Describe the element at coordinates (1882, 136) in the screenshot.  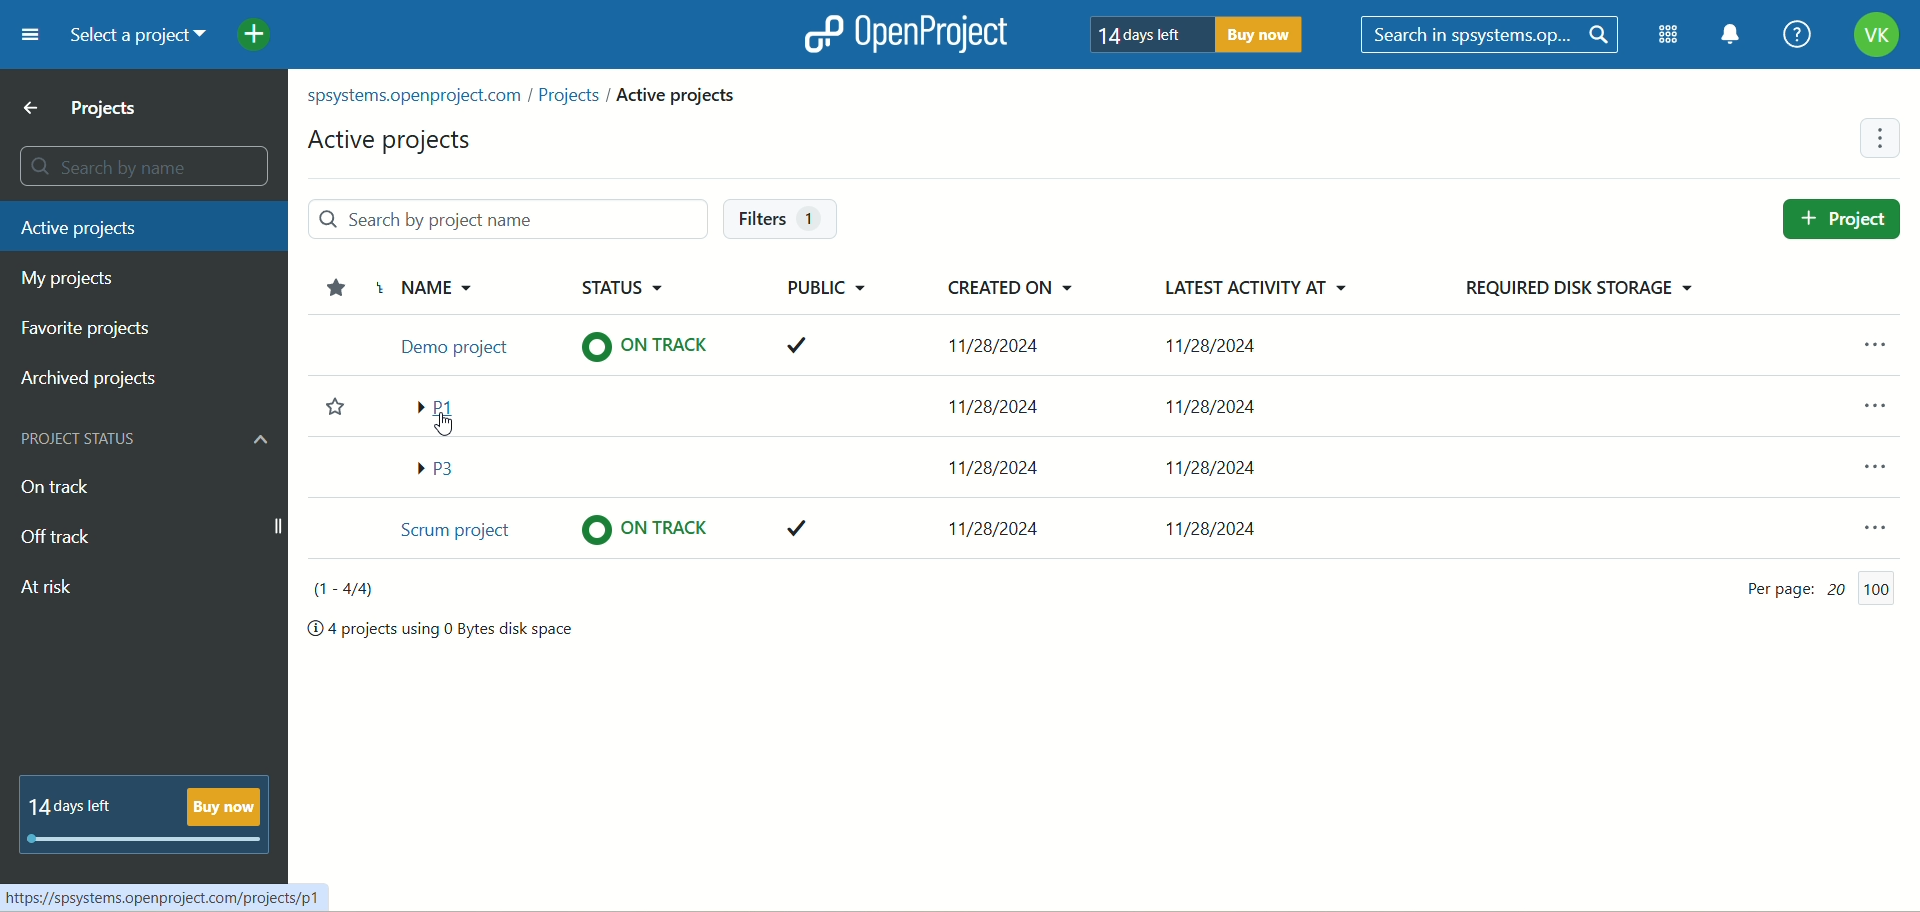
I see `more actions` at that location.